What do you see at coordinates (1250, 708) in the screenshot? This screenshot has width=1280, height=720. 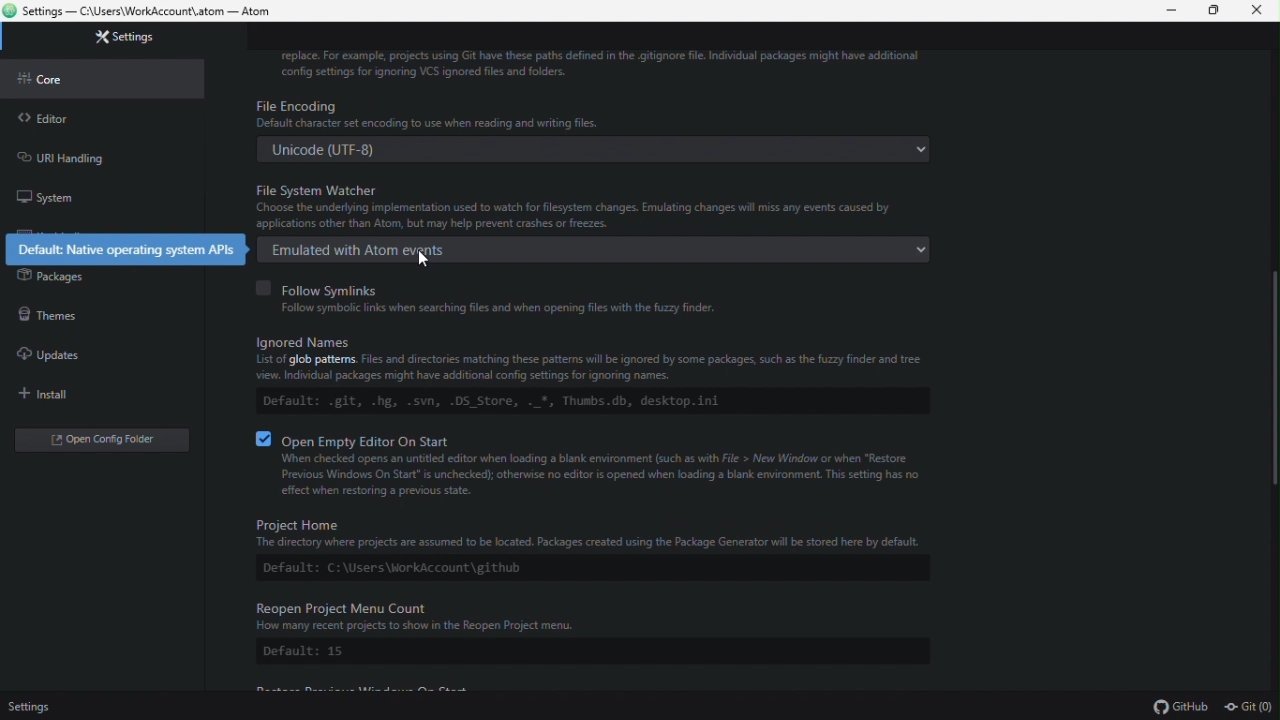 I see `git` at bounding box center [1250, 708].